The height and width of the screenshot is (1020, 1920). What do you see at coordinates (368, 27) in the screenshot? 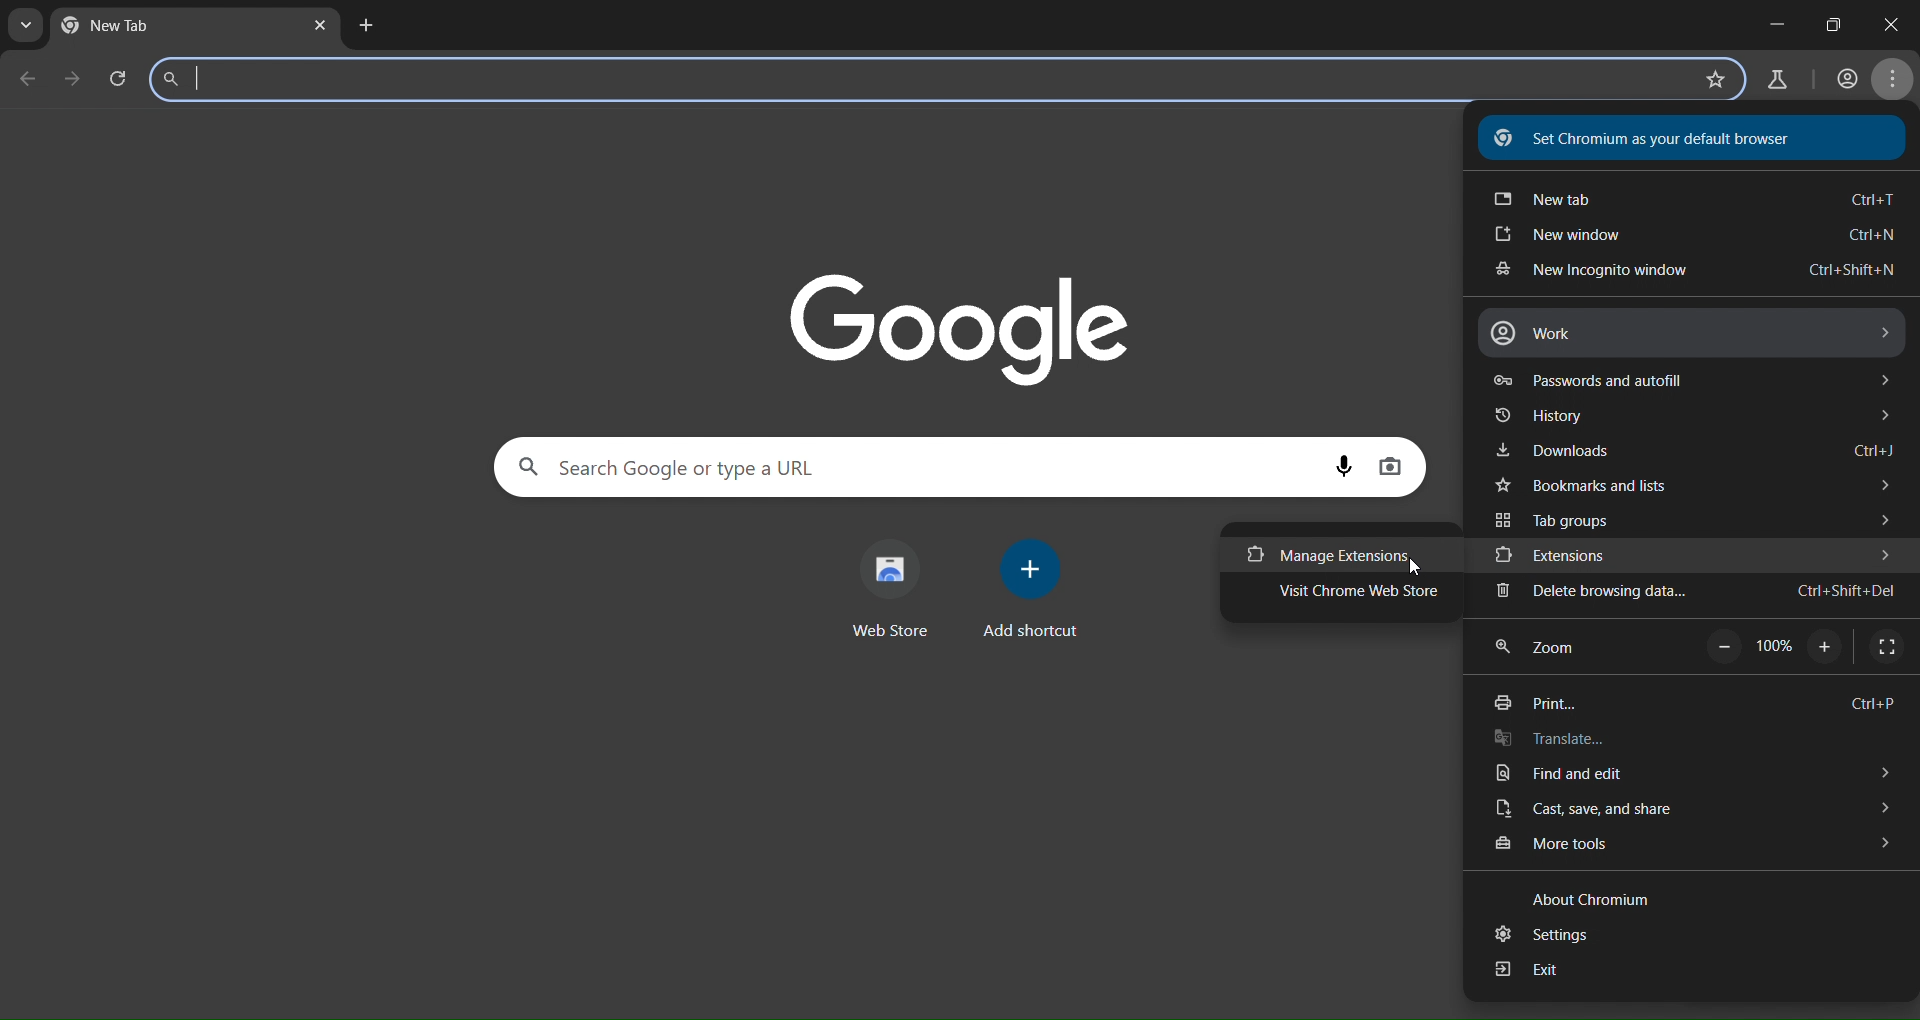
I see `new tab` at bounding box center [368, 27].